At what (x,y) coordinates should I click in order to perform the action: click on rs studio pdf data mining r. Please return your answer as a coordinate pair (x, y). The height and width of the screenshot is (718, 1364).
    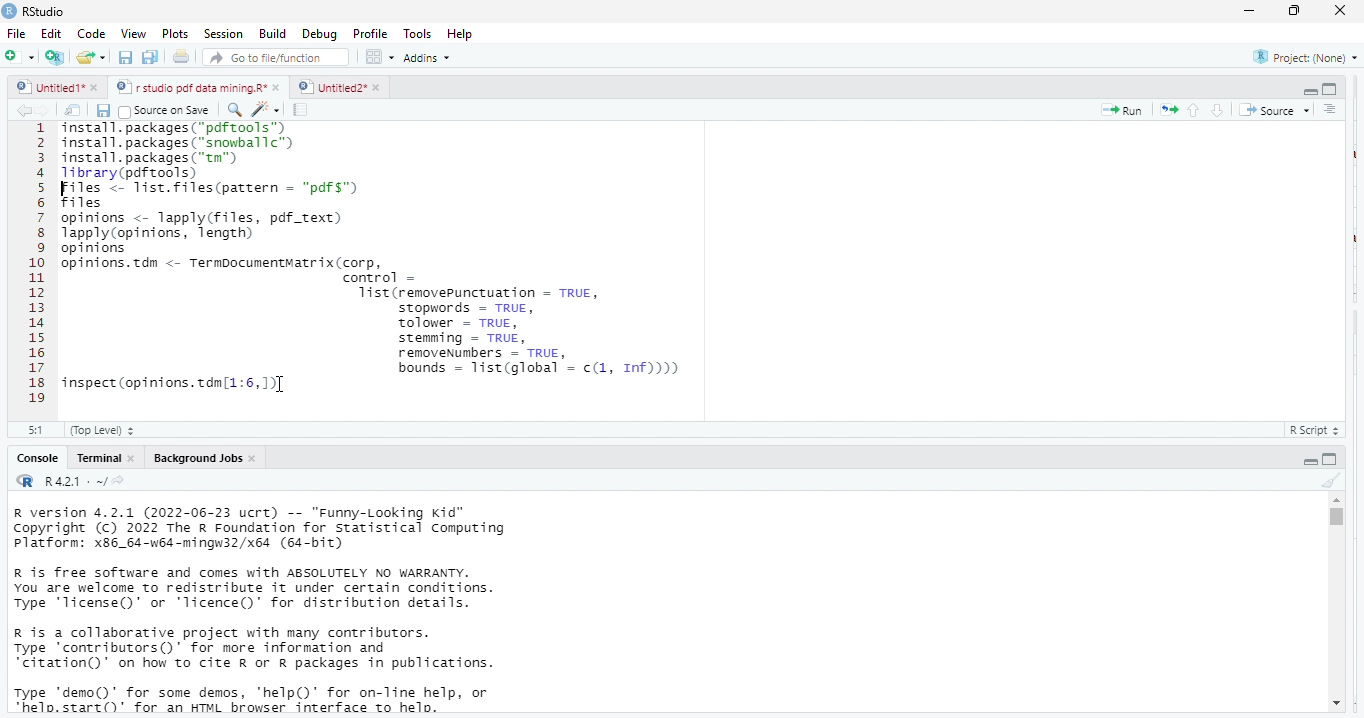
    Looking at the image, I should click on (190, 88).